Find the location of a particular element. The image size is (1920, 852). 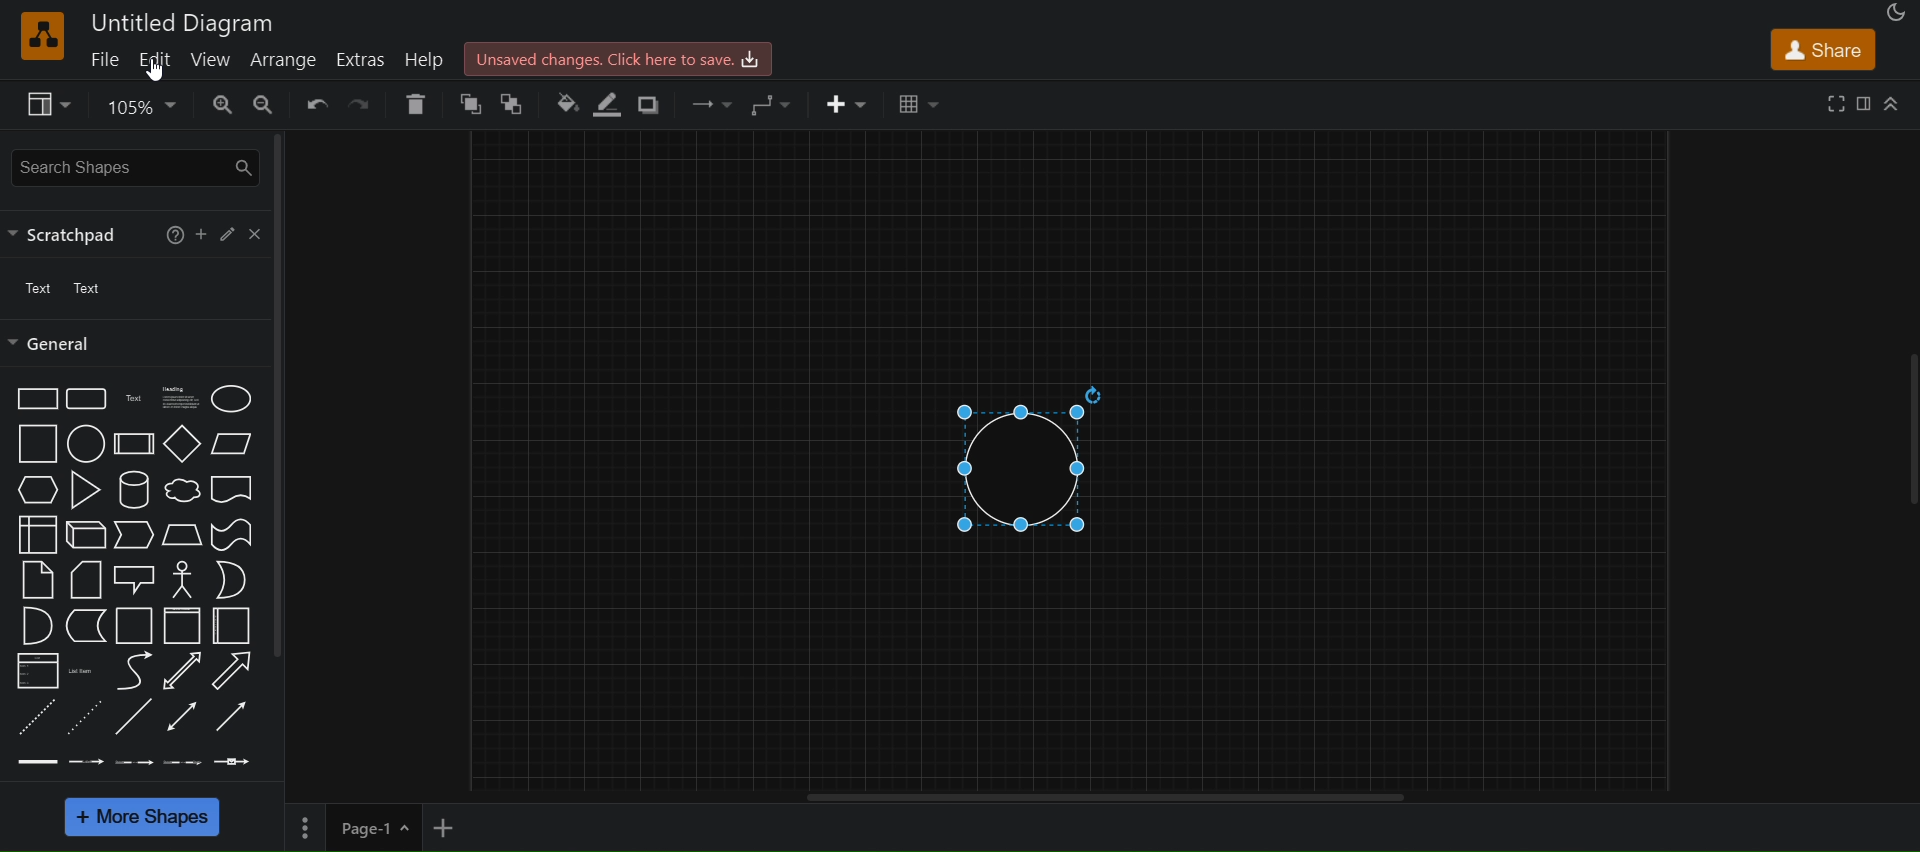

container is located at coordinates (131, 625).